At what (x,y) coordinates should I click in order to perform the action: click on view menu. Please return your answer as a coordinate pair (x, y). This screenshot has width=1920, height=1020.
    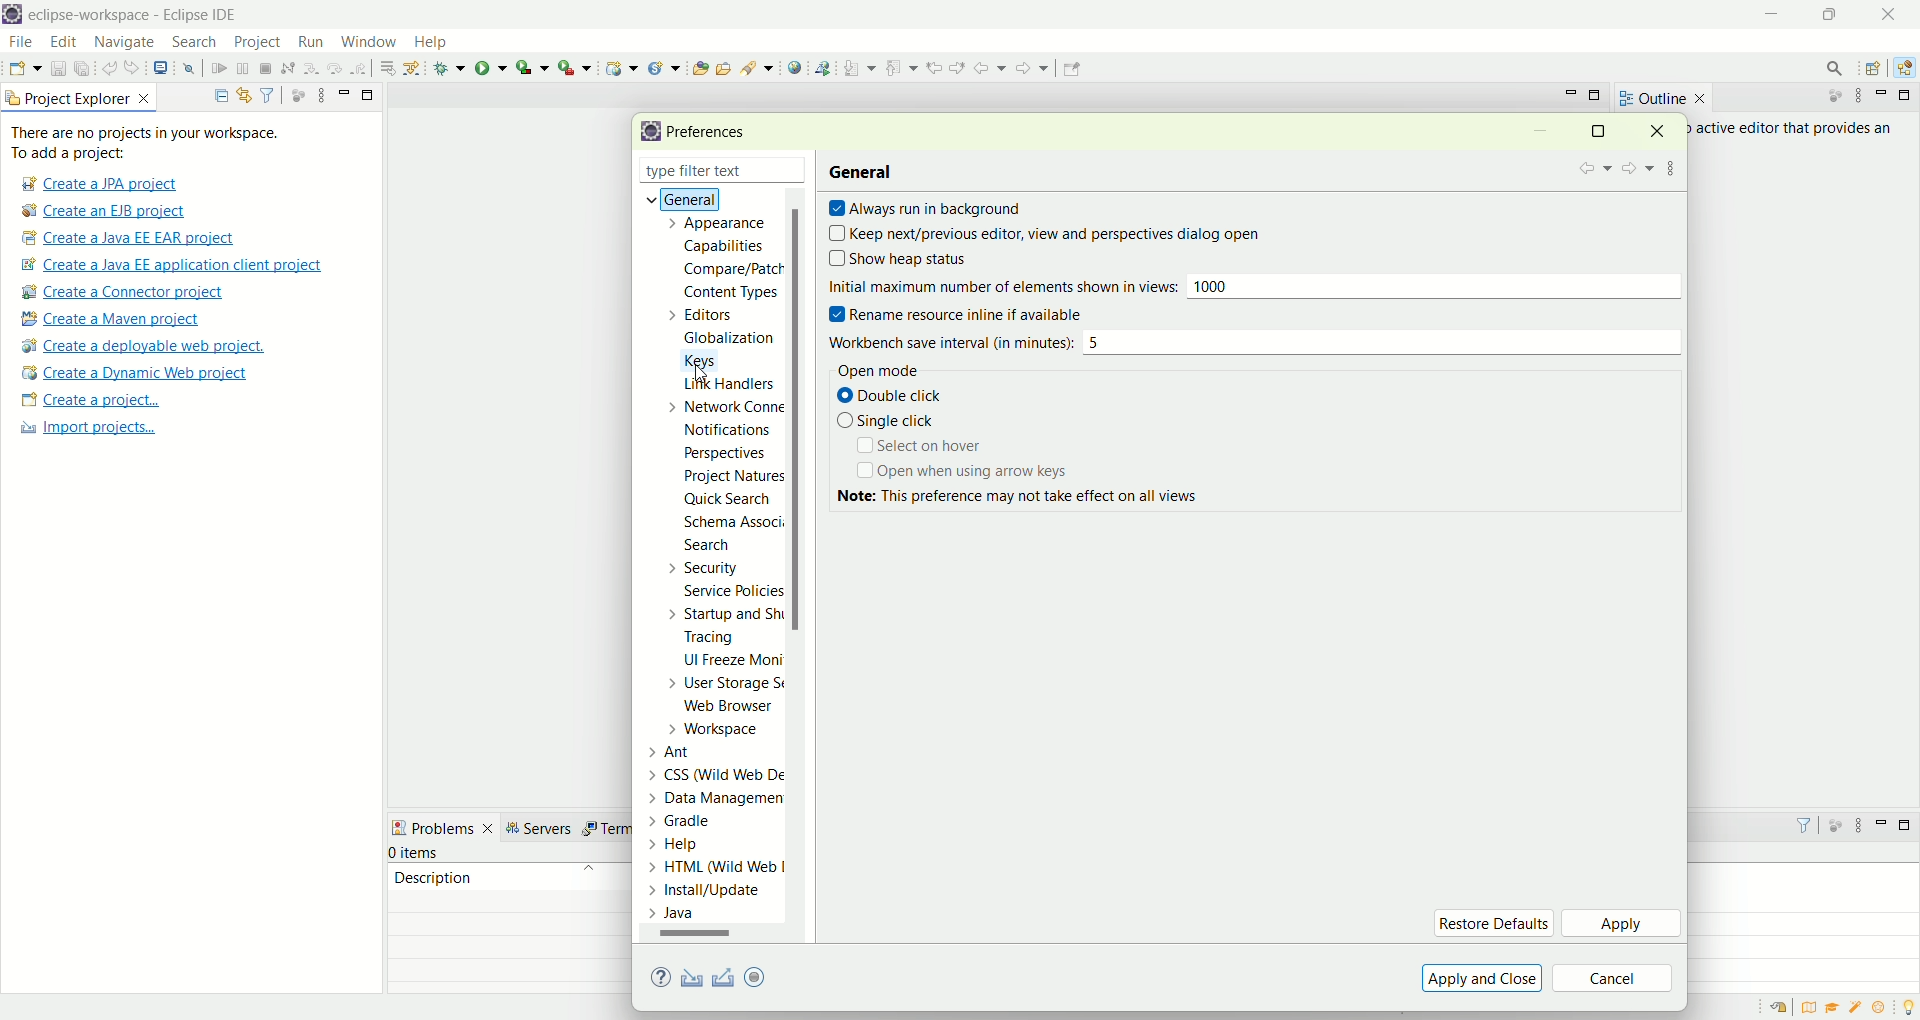
    Looking at the image, I should click on (319, 94).